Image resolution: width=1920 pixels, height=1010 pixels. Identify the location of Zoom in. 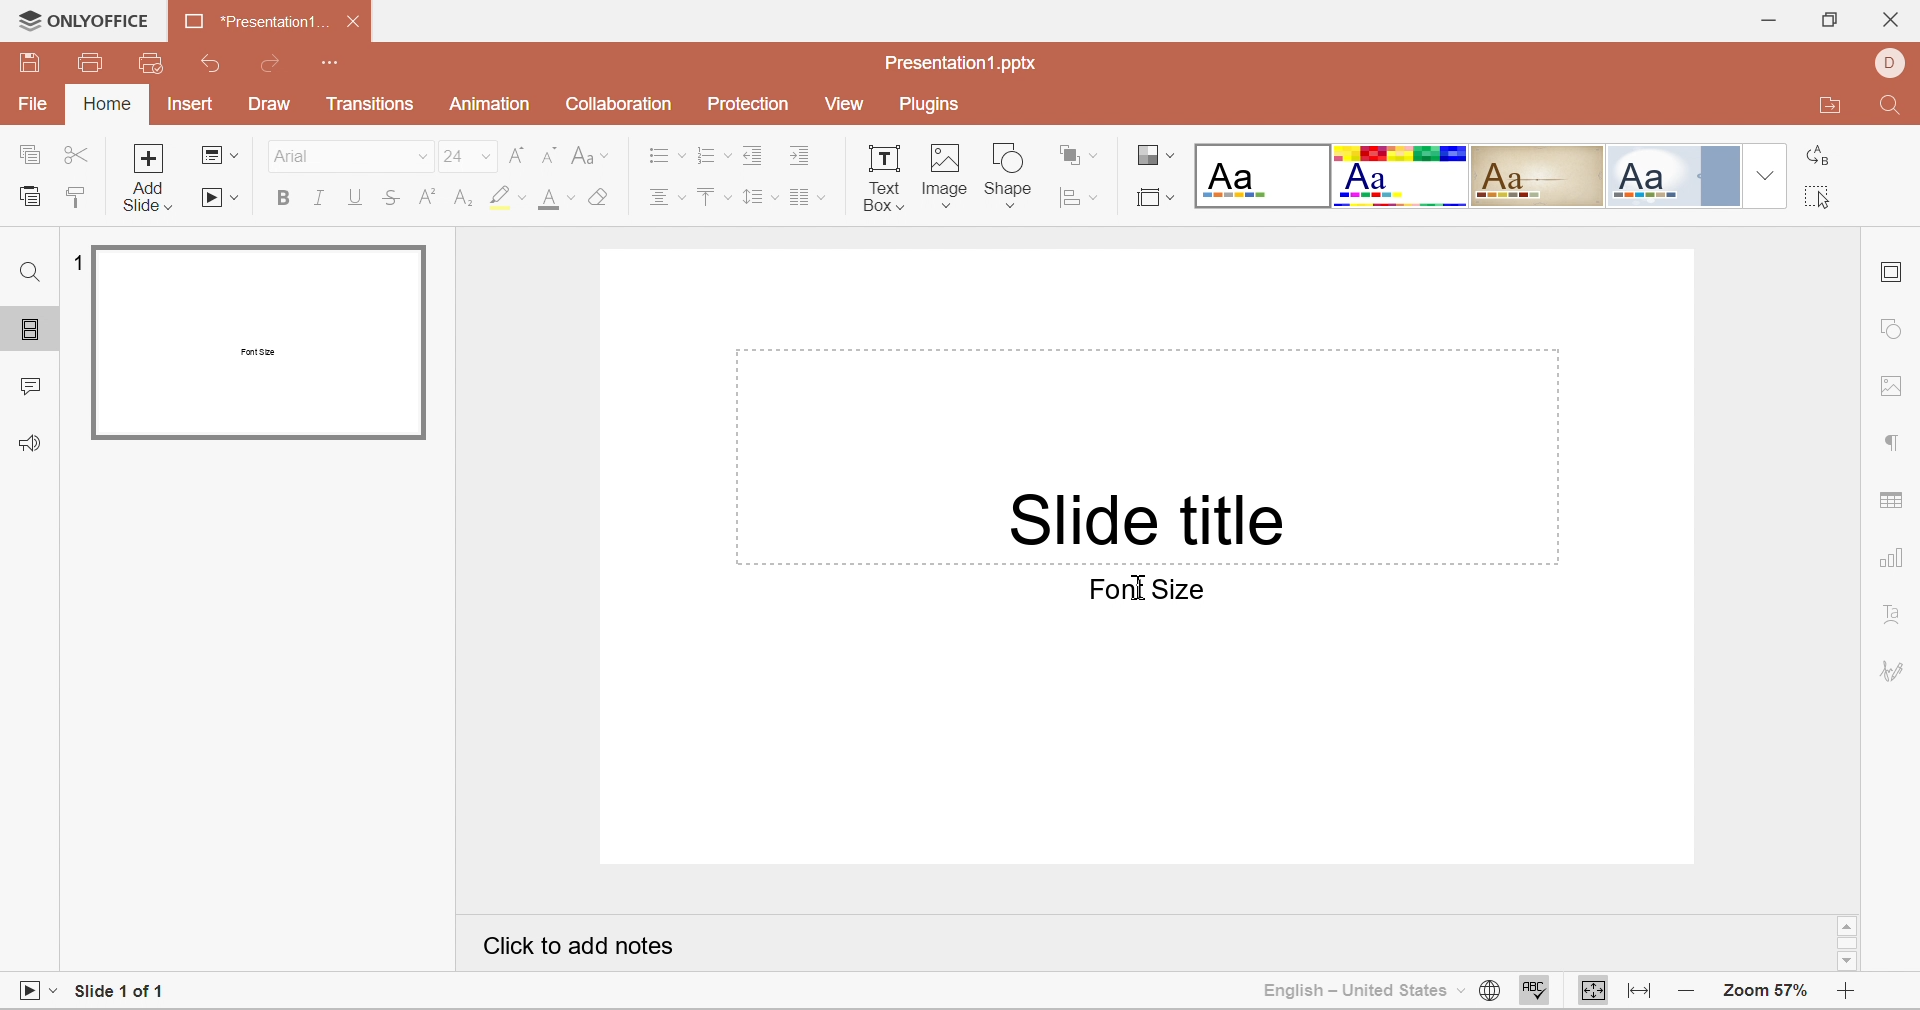
(1845, 995).